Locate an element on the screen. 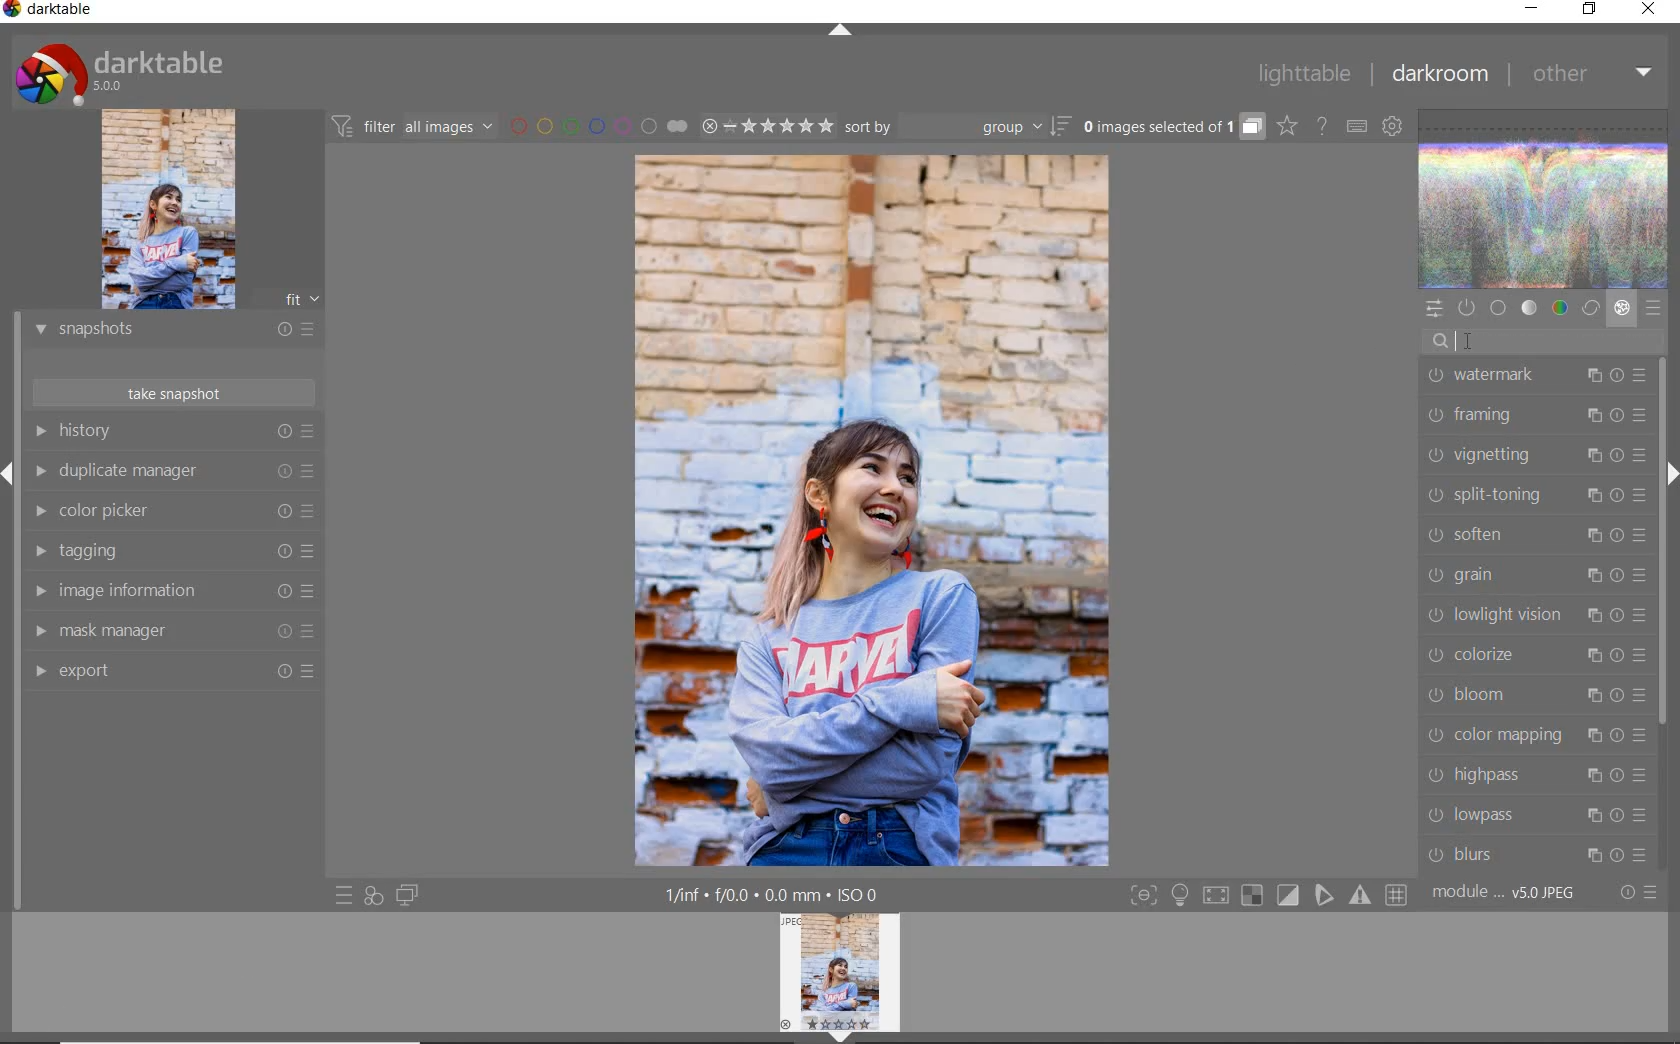 This screenshot has height=1044, width=1680. close is located at coordinates (1648, 11).